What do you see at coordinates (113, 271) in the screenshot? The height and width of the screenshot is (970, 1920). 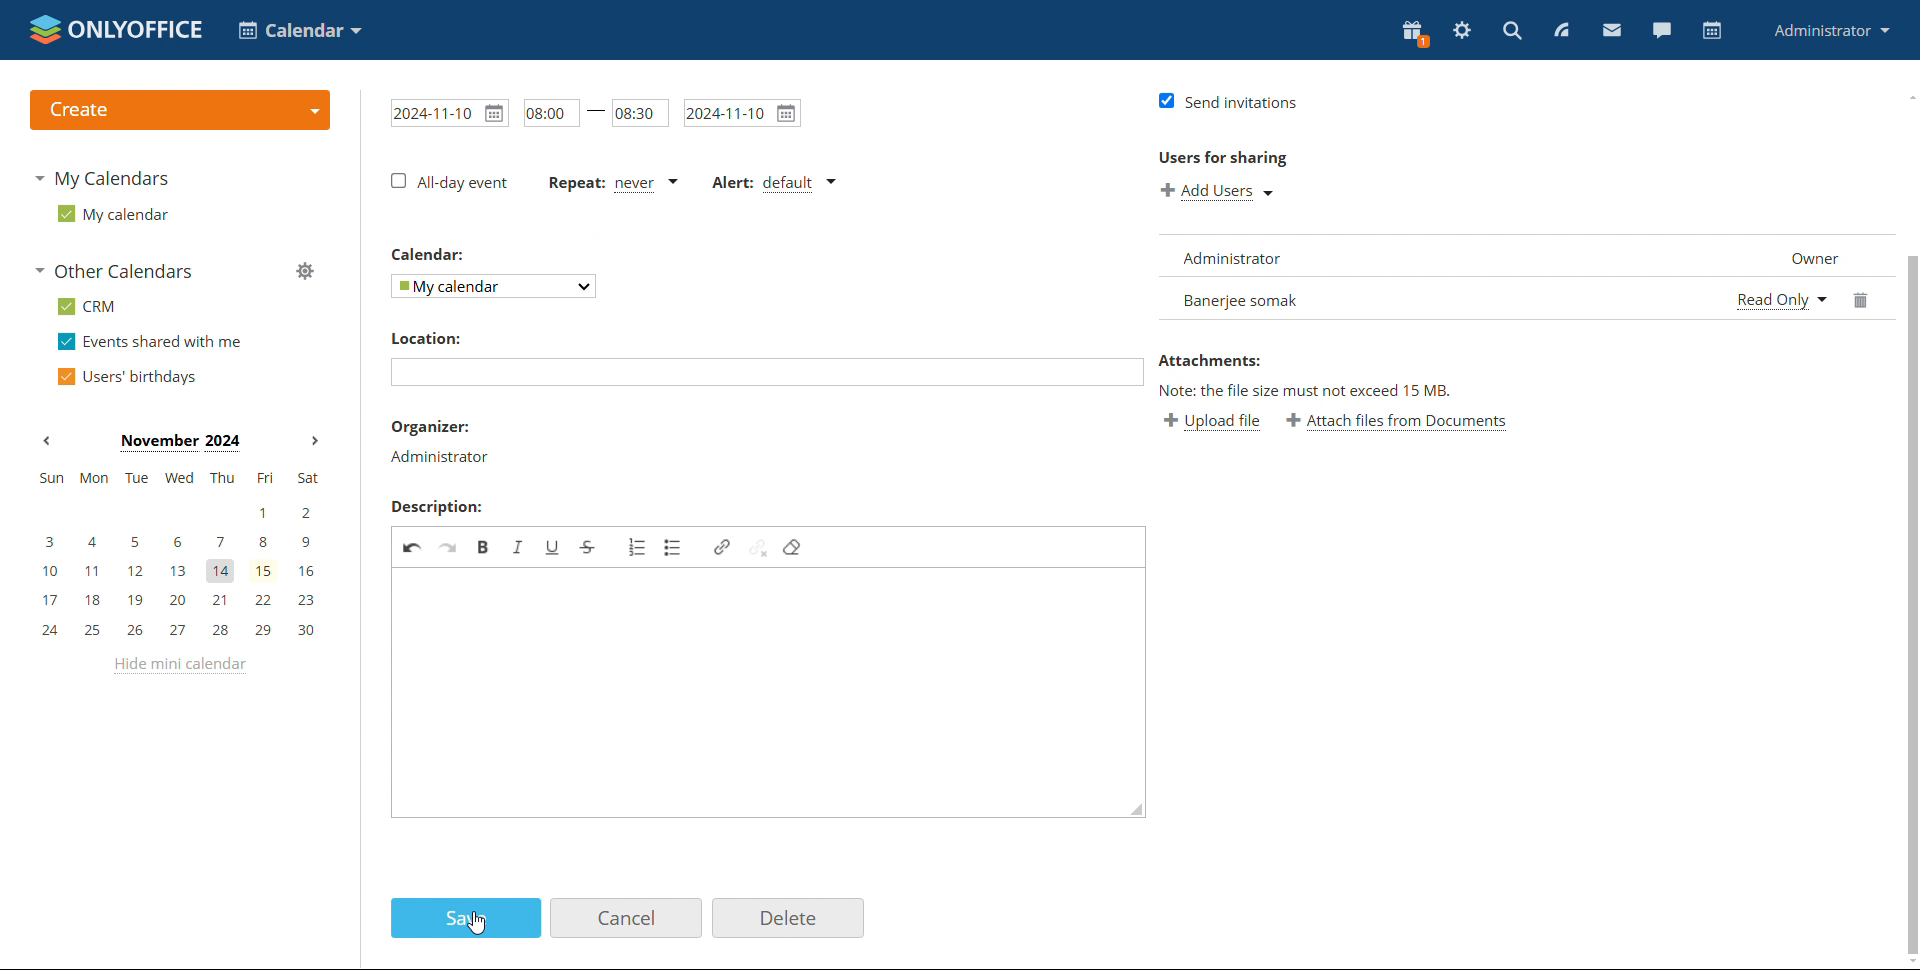 I see `other calendars` at bounding box center [113, 271].